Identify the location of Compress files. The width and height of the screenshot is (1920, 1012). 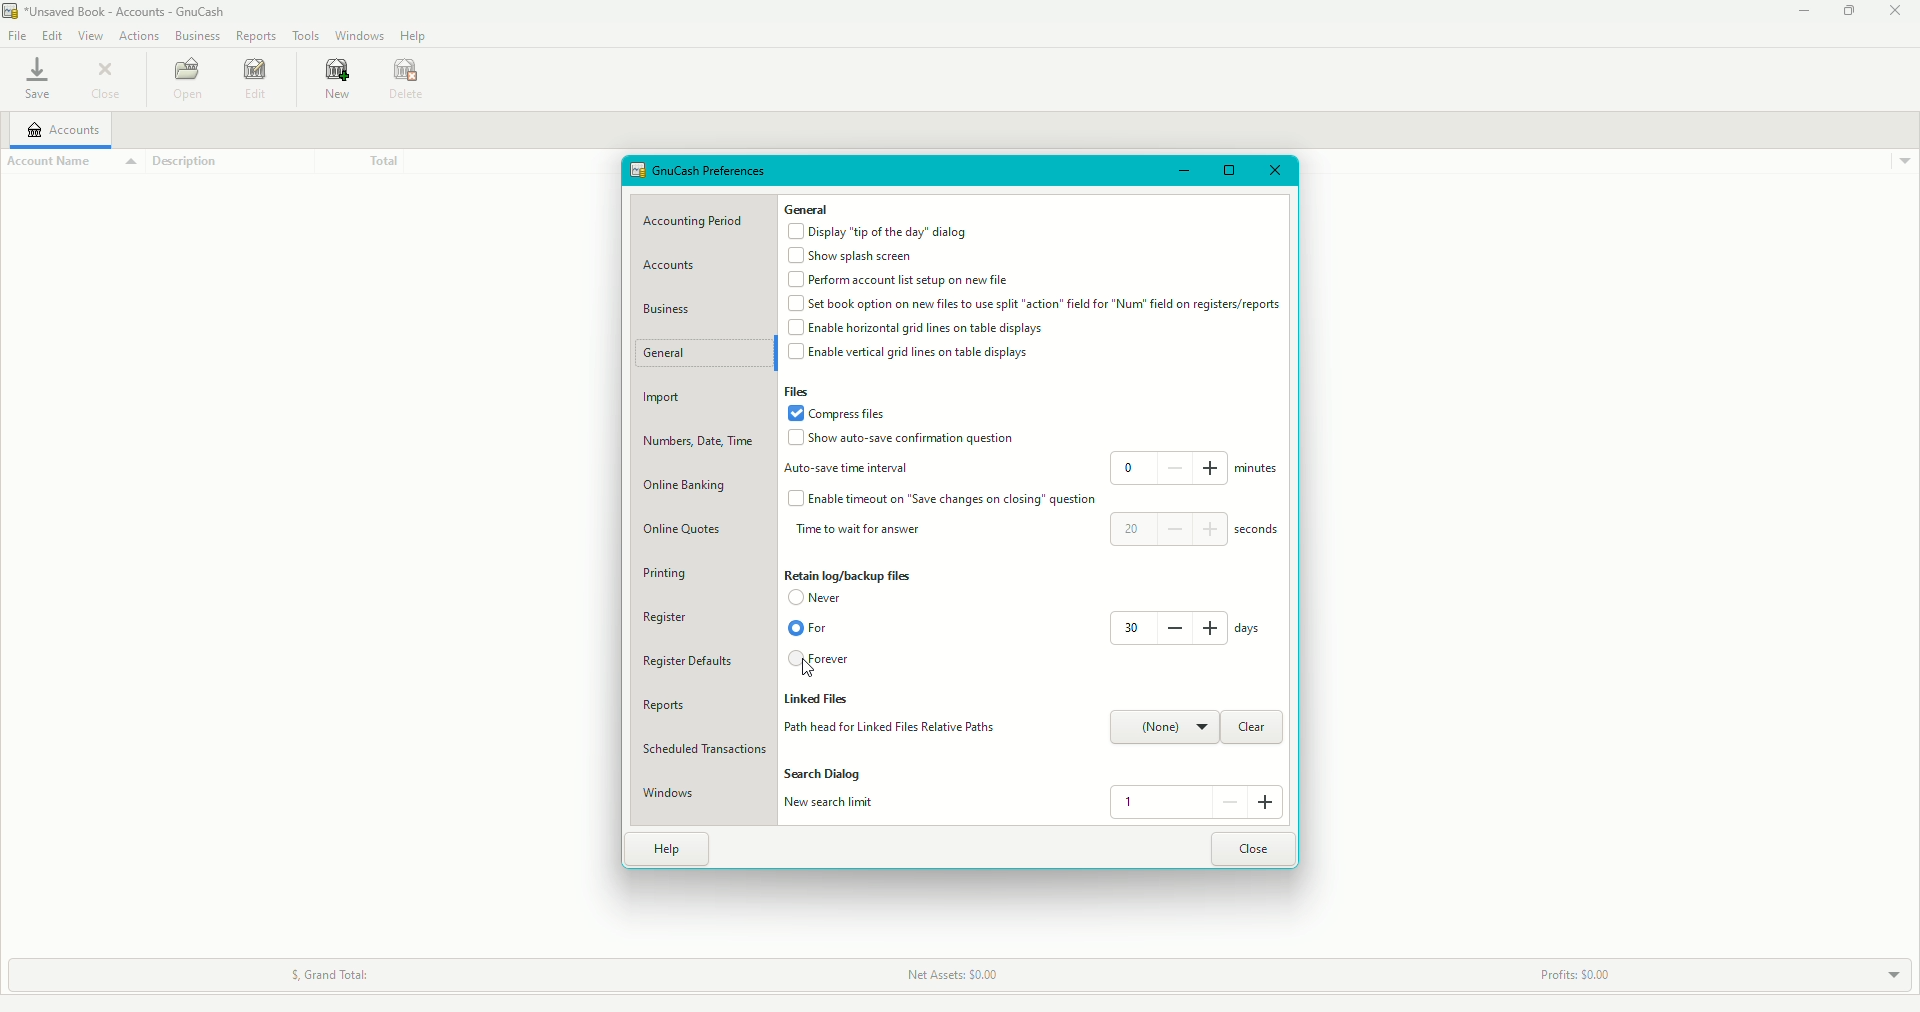
(843, 413).